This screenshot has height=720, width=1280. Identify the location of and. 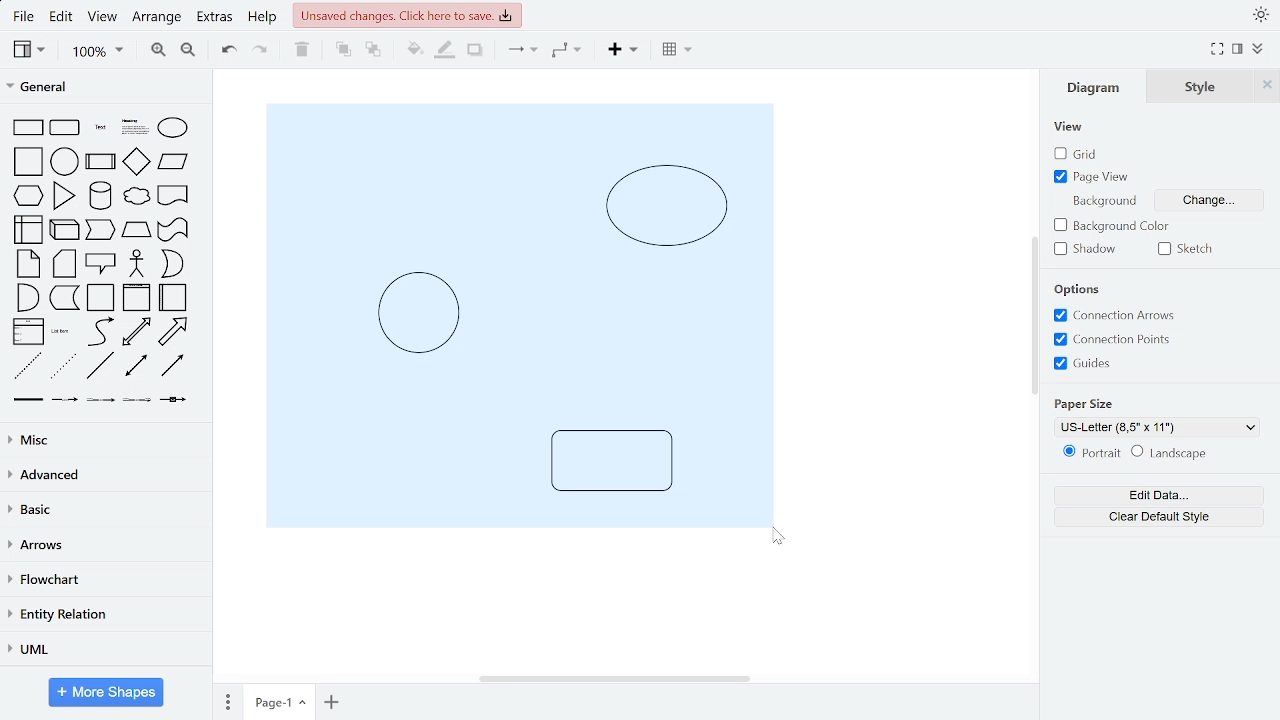
(26, 297).